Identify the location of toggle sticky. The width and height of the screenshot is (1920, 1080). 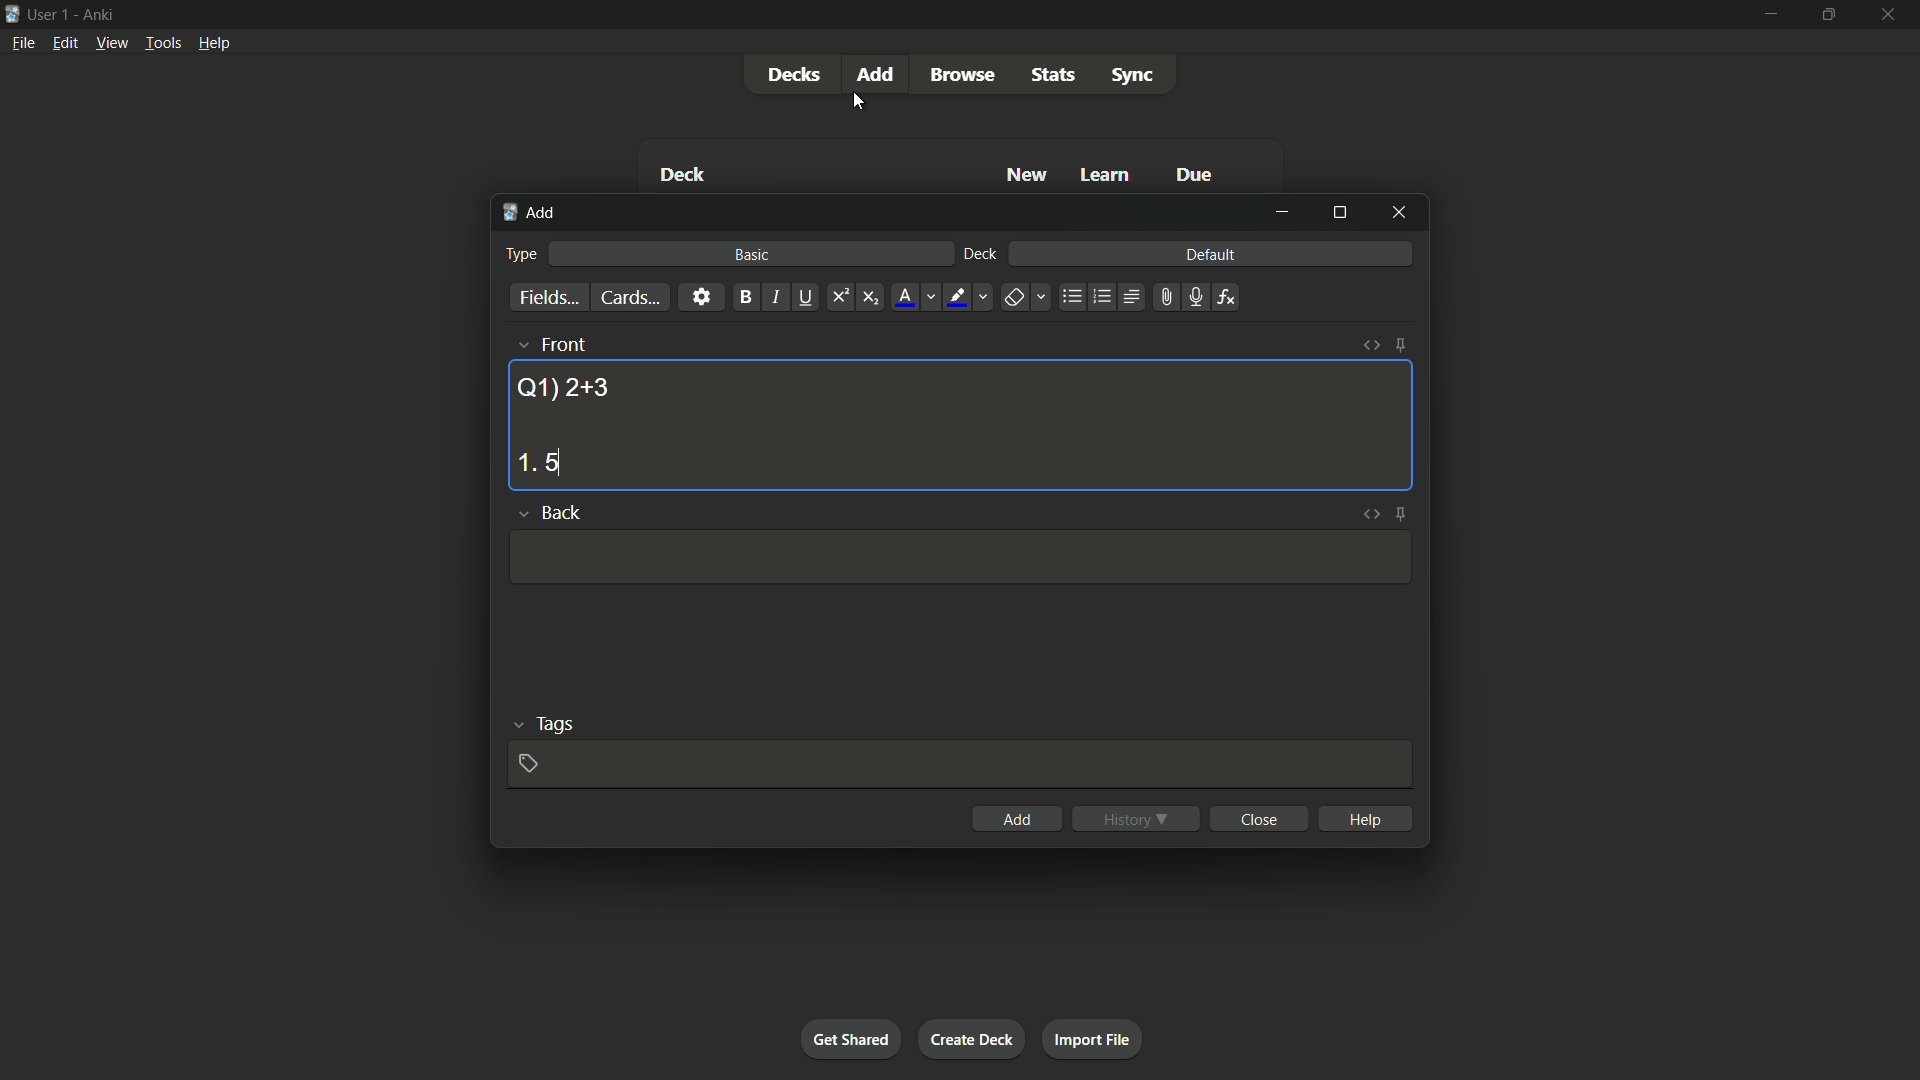
(1402, 513).